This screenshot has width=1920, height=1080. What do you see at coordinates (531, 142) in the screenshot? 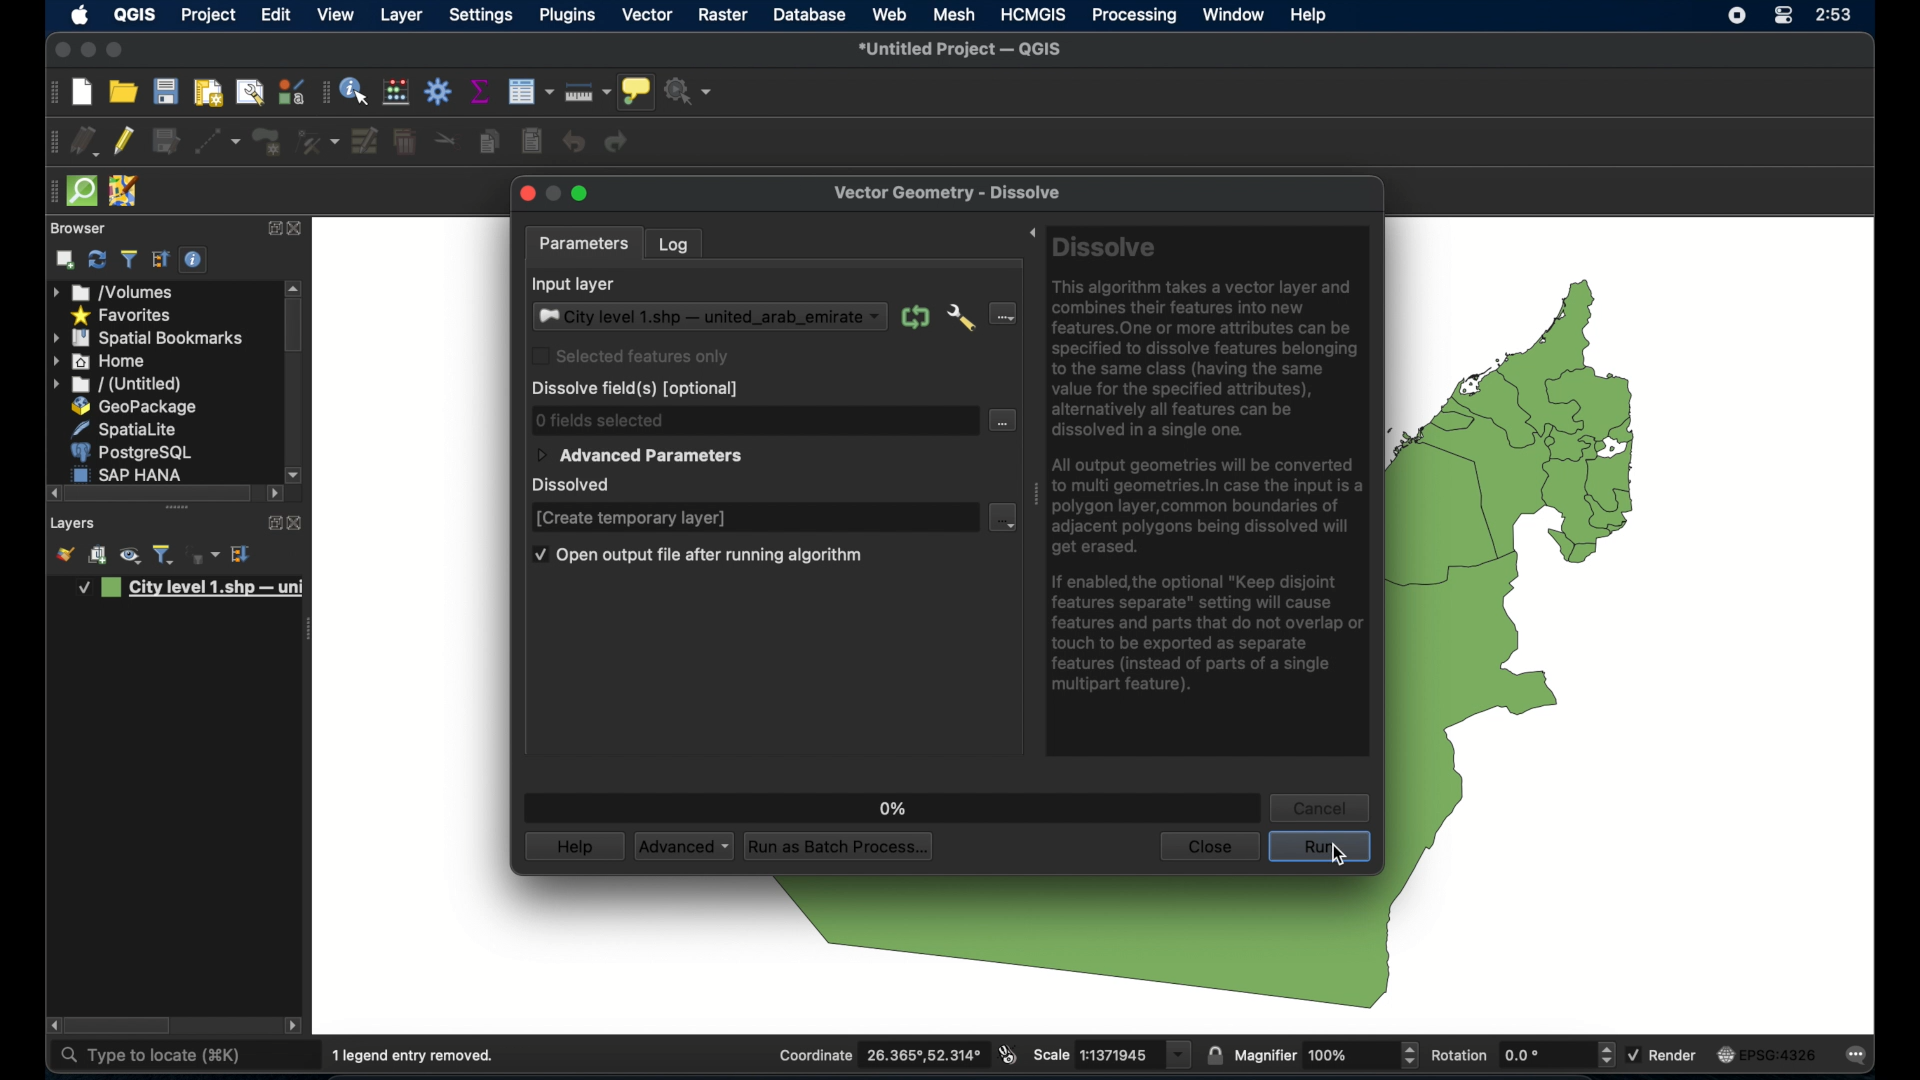
I see `paste features` at bounding box center [531, 142].